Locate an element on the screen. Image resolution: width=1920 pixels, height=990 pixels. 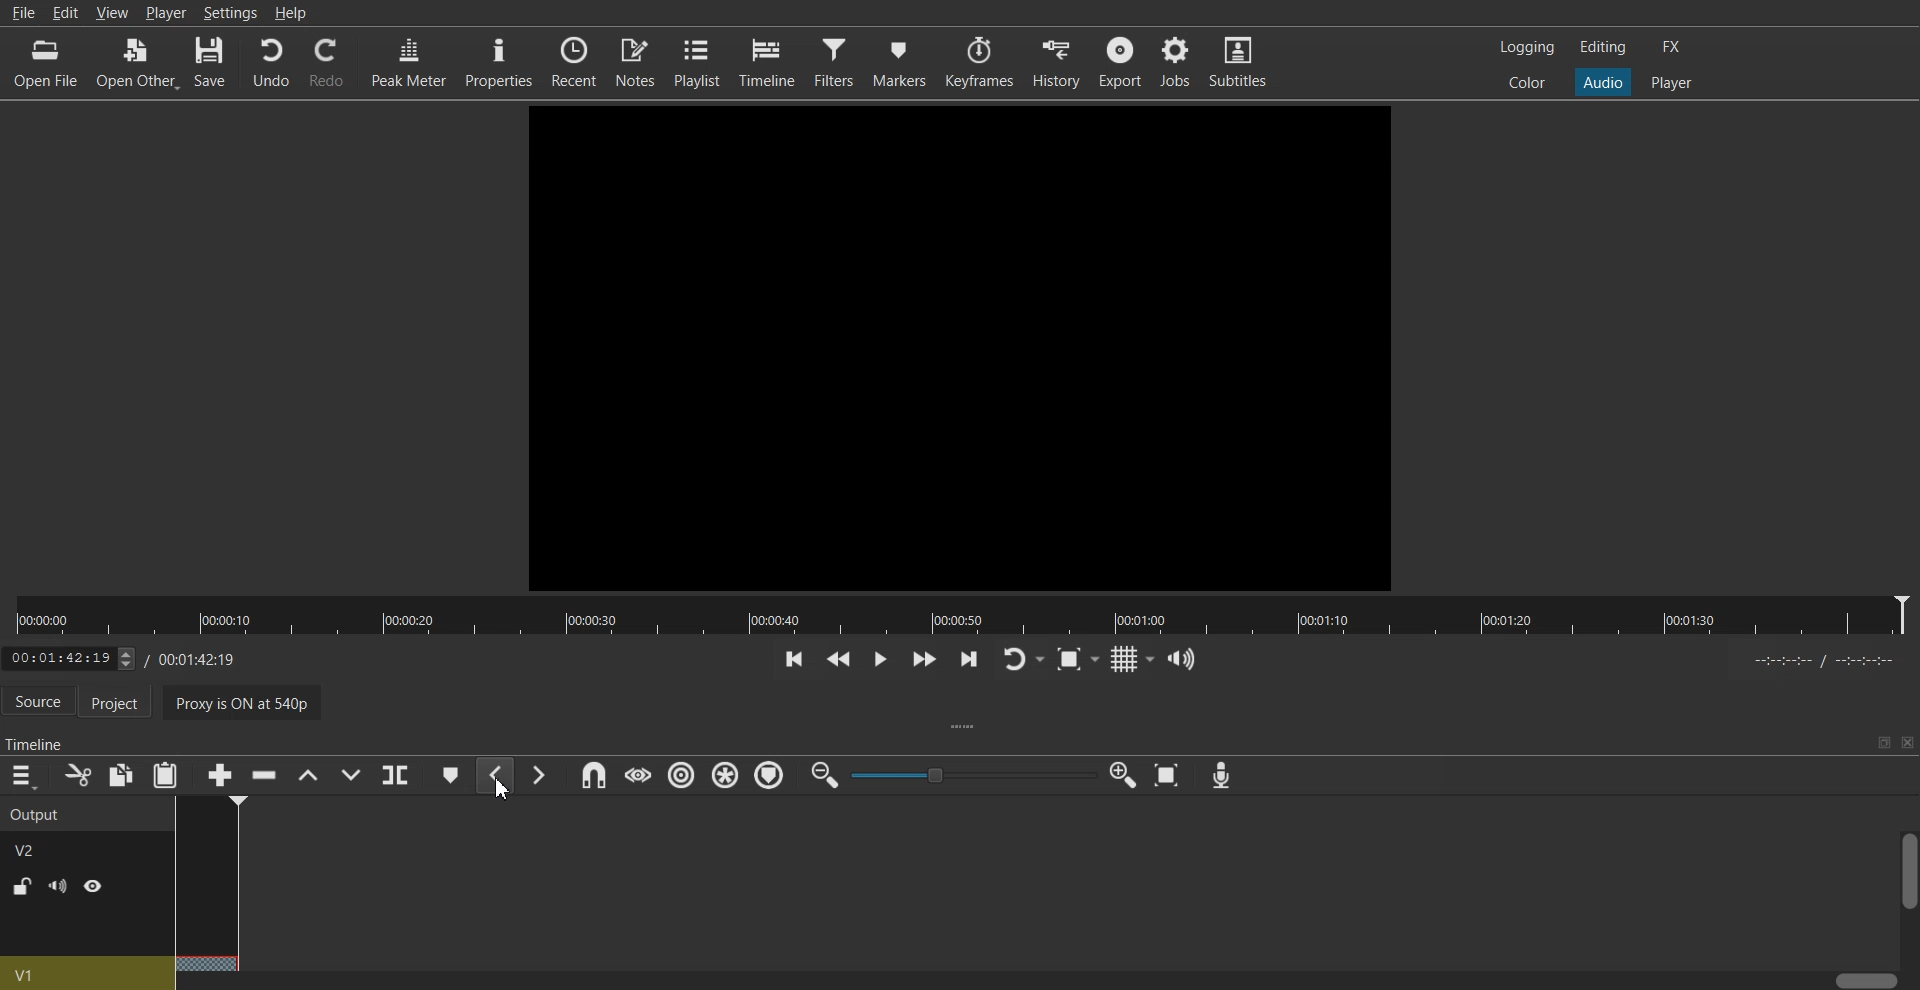
V1 is located at coordinates (85, 972).